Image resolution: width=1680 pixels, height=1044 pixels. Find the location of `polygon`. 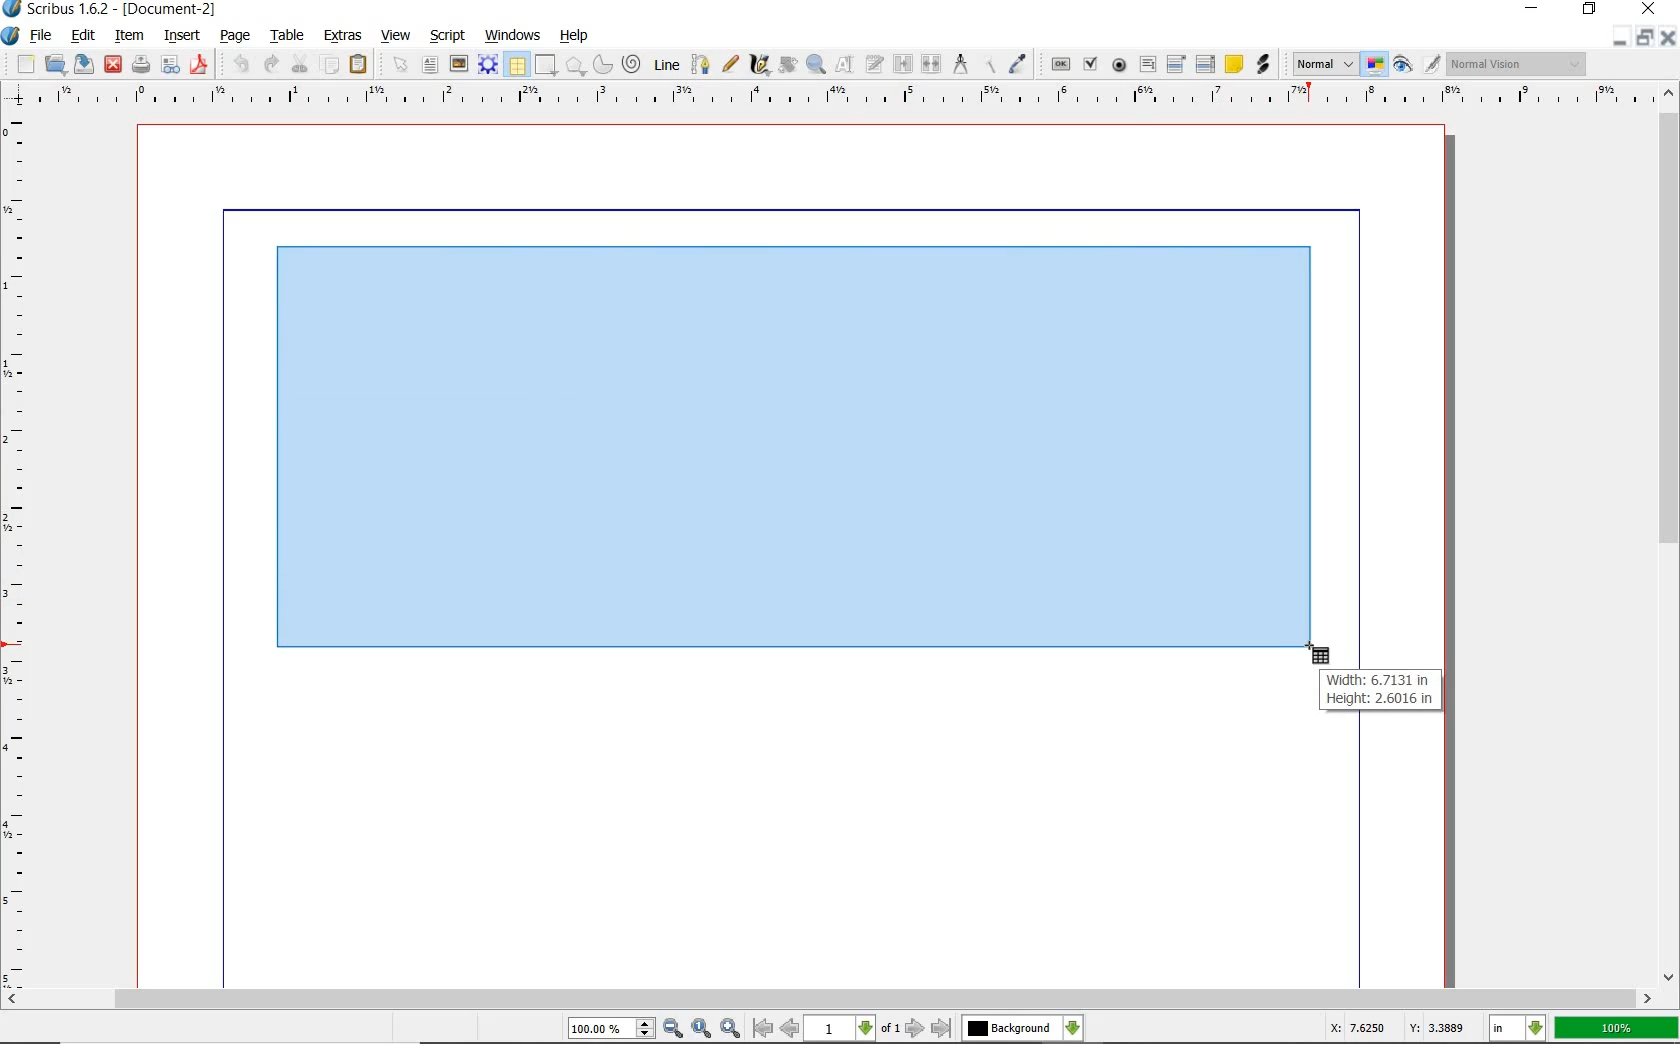

polygon is located at coordinates (575, 66).